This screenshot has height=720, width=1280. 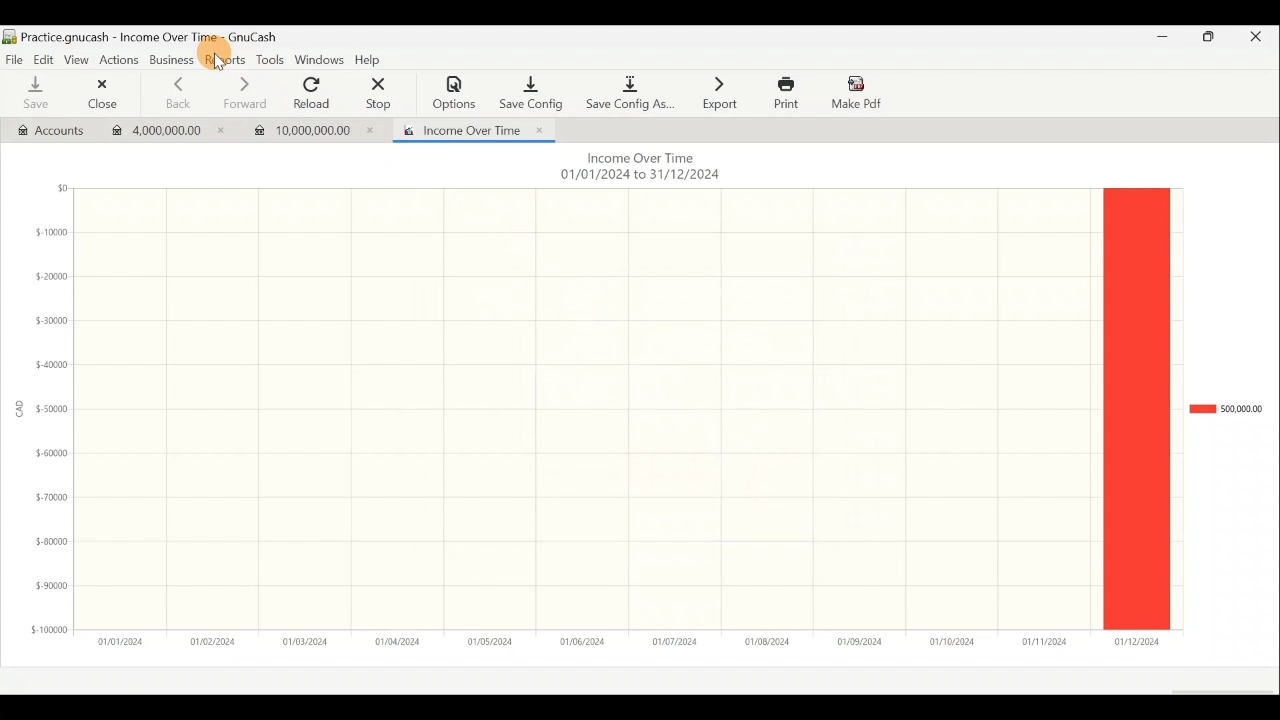 What do you see at coordinates (46, 417) in the screenshot?
I see `y-axis (amount in CAD)` at bounding box center [46, 417].